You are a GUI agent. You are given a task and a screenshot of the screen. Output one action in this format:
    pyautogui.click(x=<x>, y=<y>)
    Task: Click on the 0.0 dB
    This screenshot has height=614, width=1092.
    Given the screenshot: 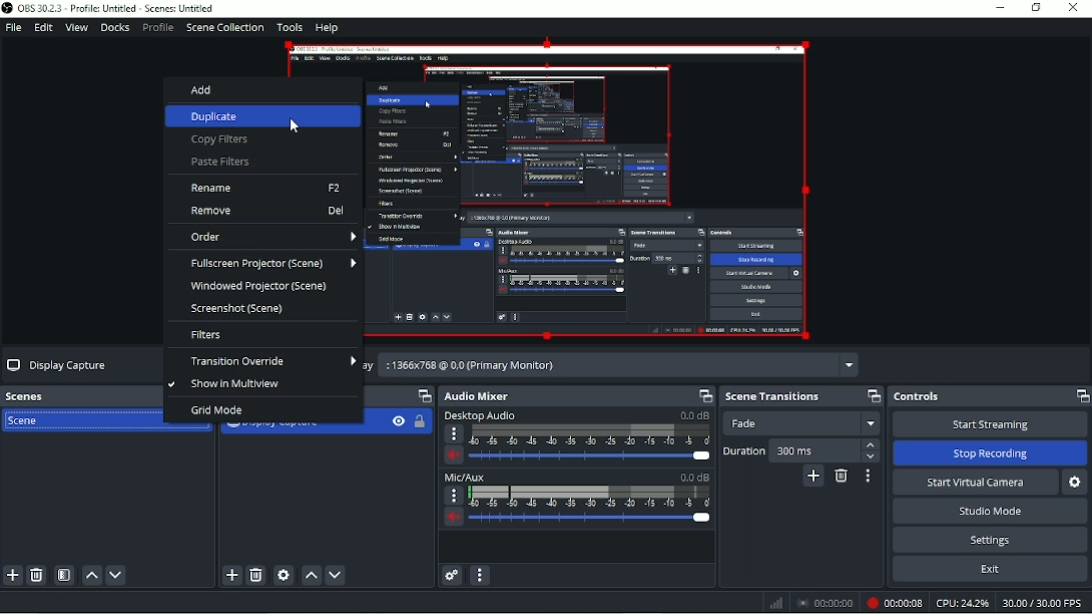 What is the action you would take?
    pyautogui.click(x=694, y=415)
    